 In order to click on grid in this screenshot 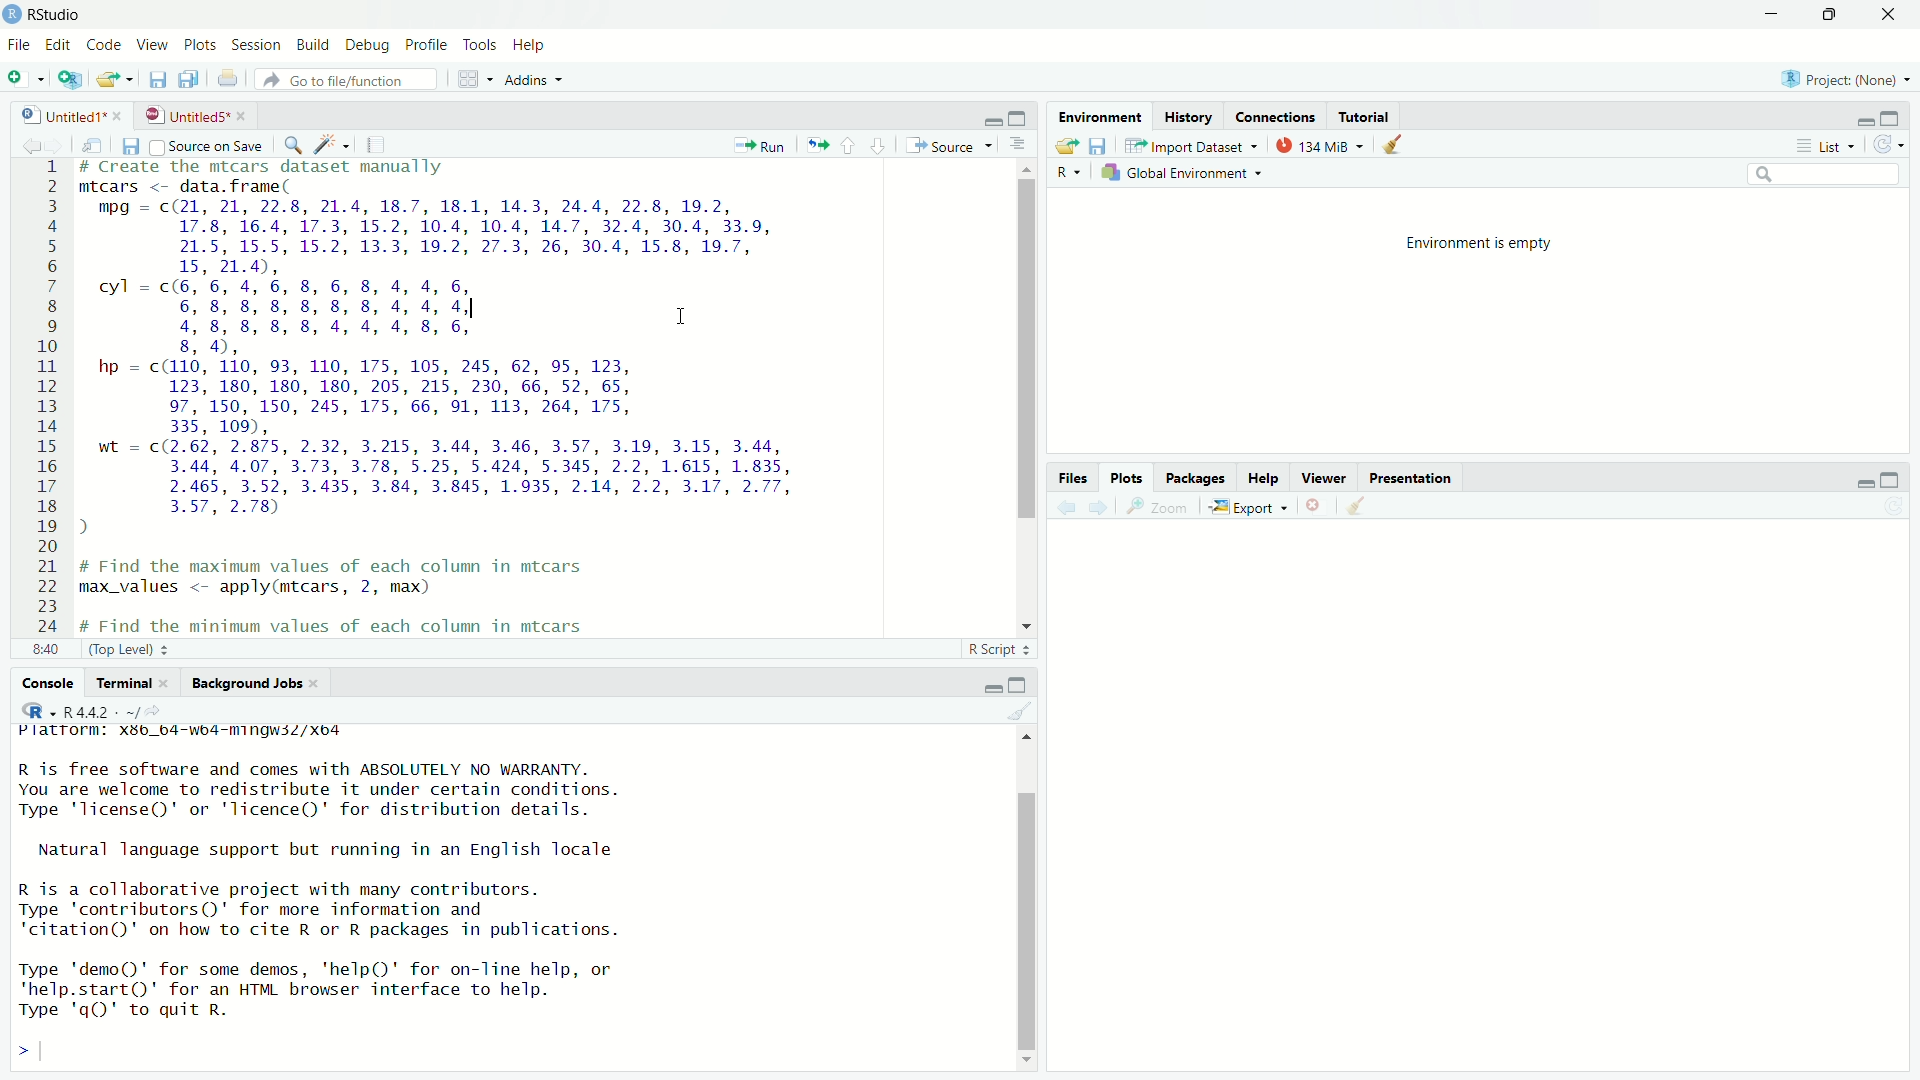, I will do `click(462, 80)`.